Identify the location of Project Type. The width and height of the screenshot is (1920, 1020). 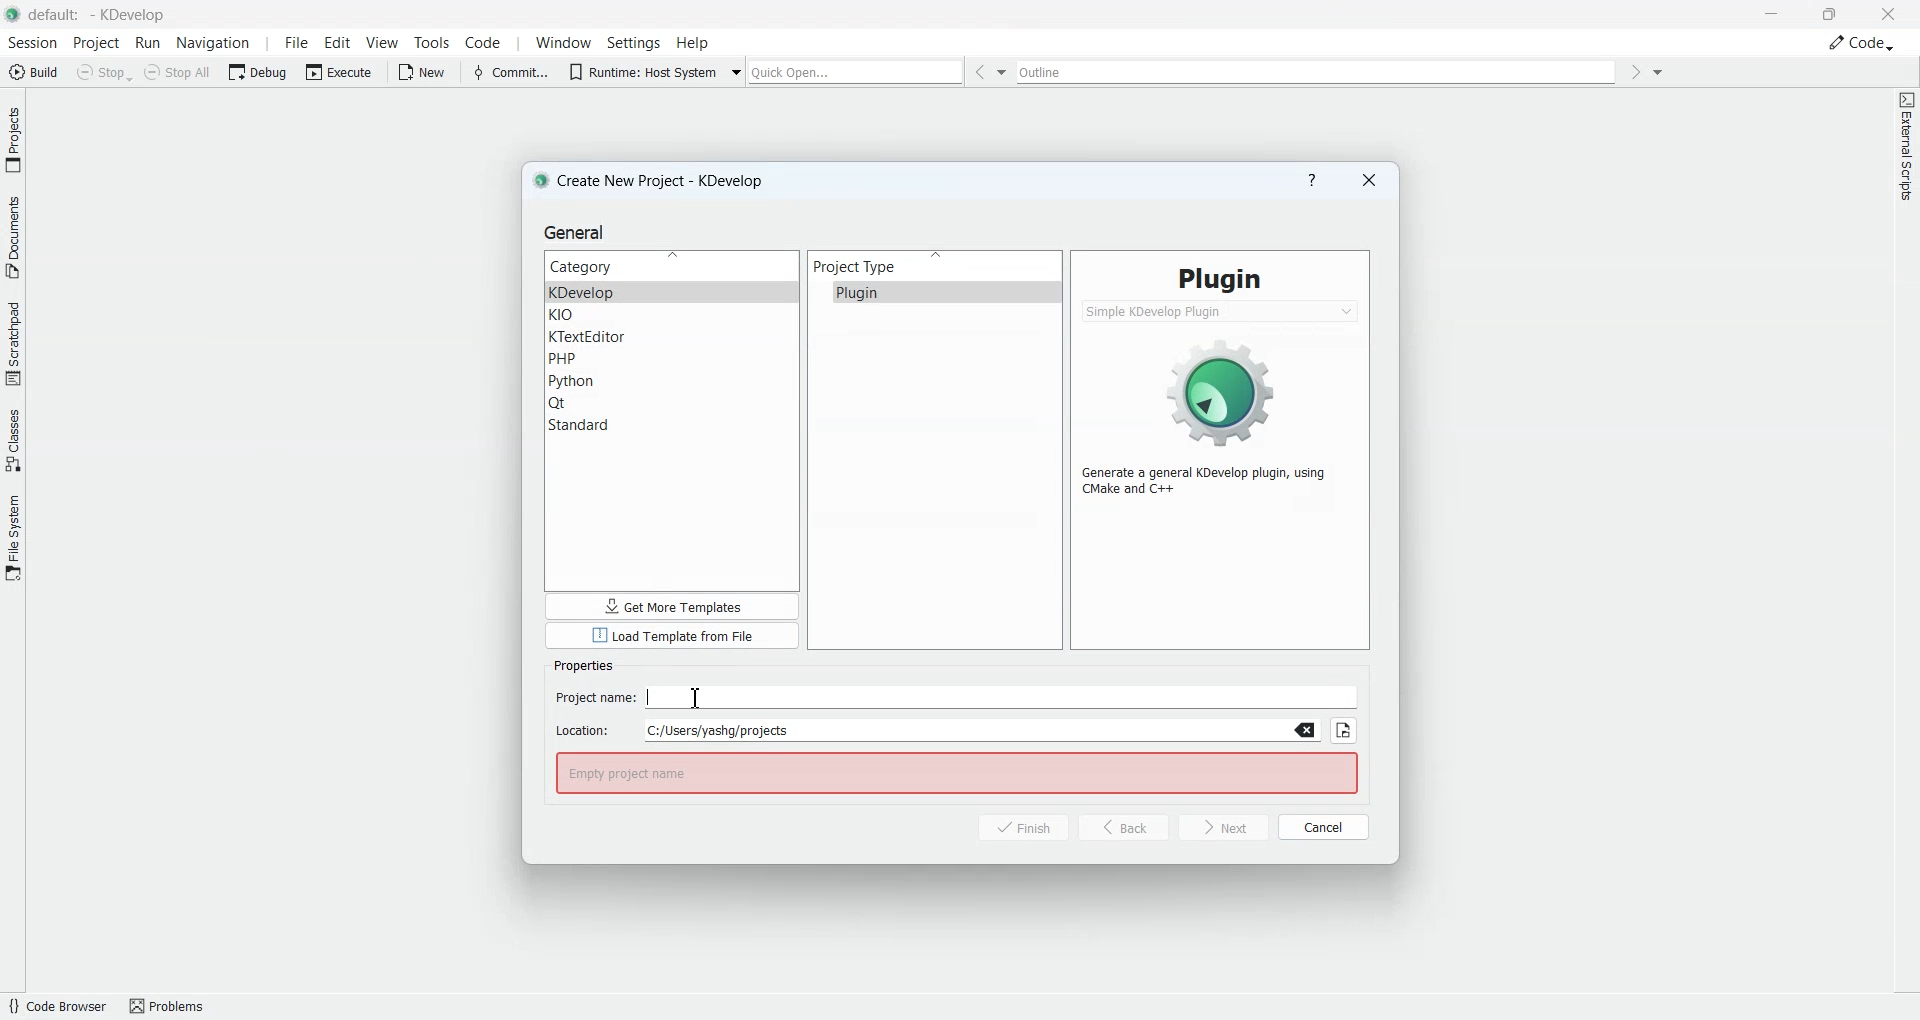
(935, 266).